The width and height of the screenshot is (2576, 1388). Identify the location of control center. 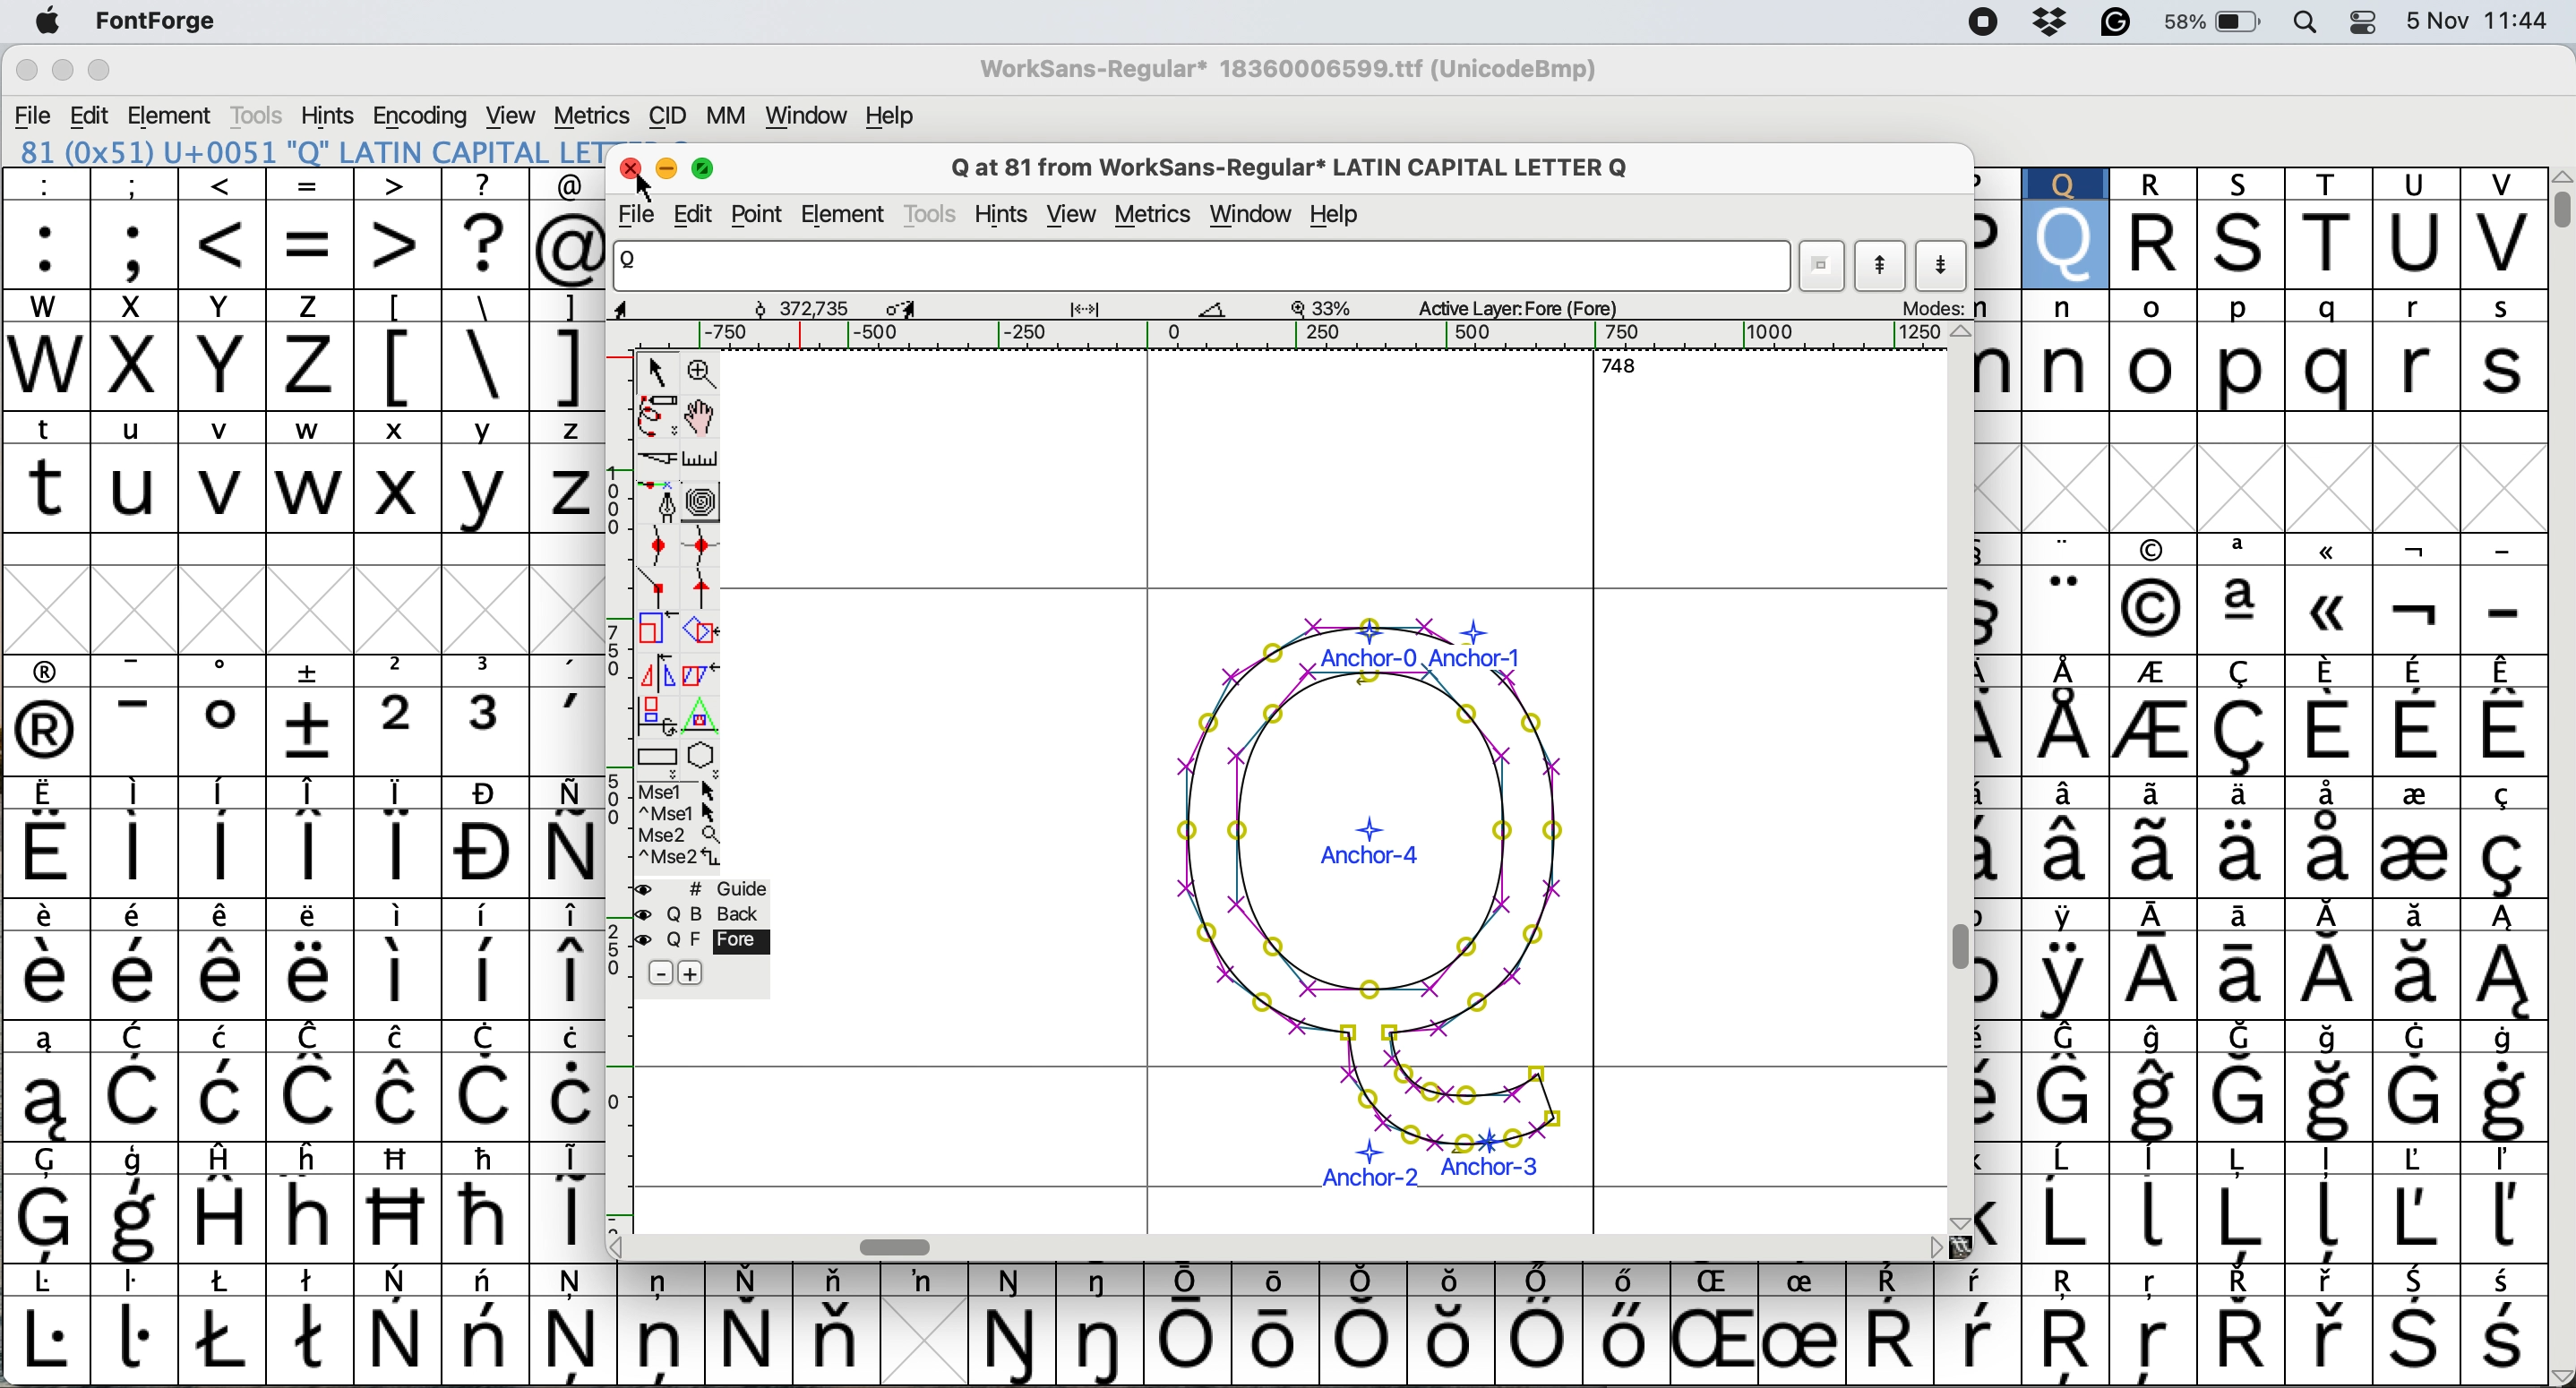
(2364, 24).